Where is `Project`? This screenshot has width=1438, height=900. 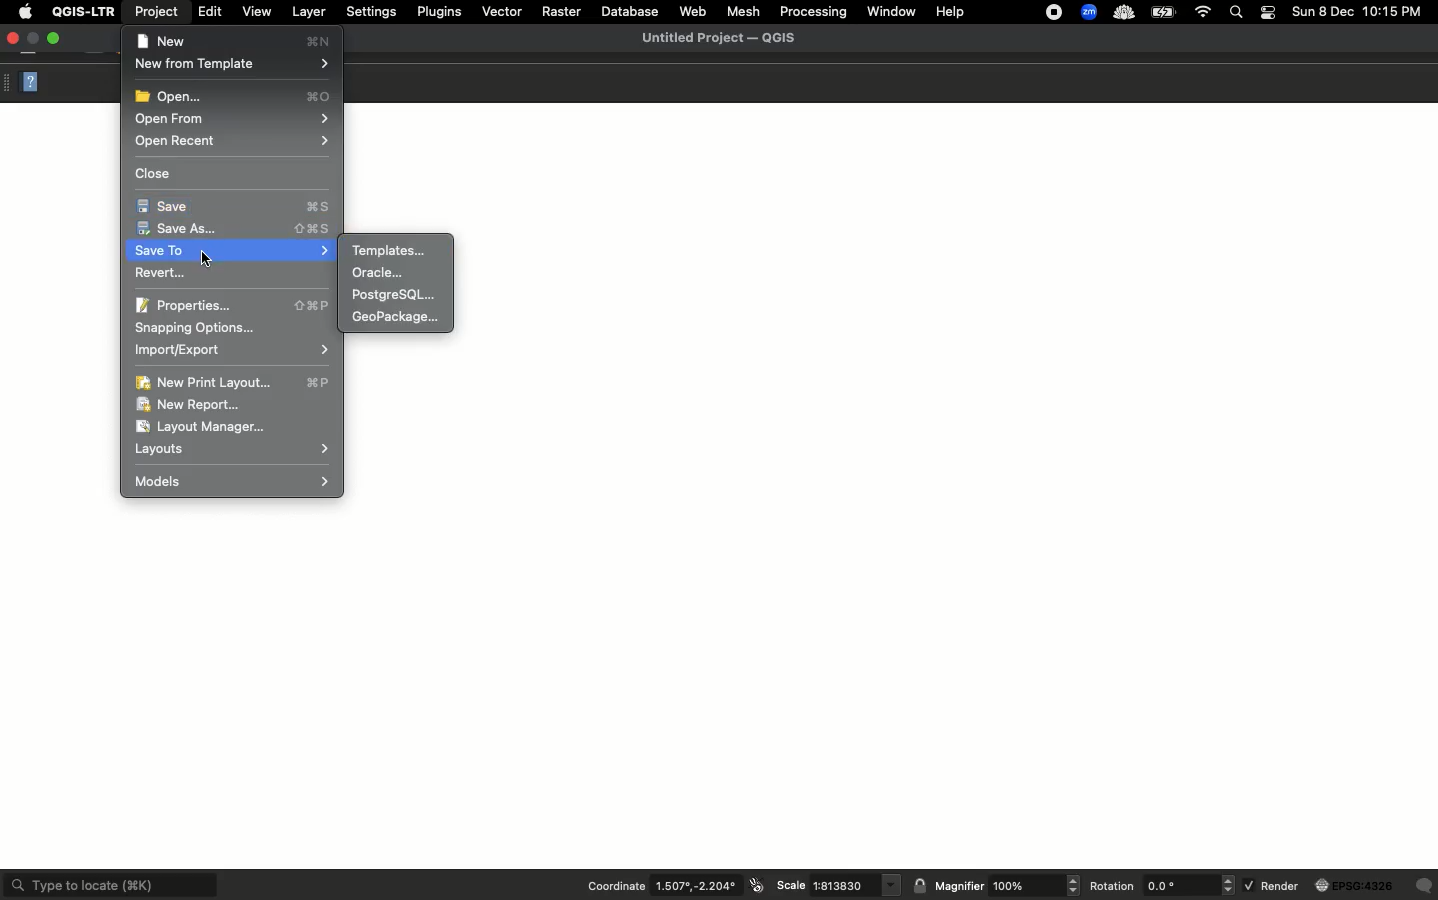
Project is located at coordinates (158, 12).